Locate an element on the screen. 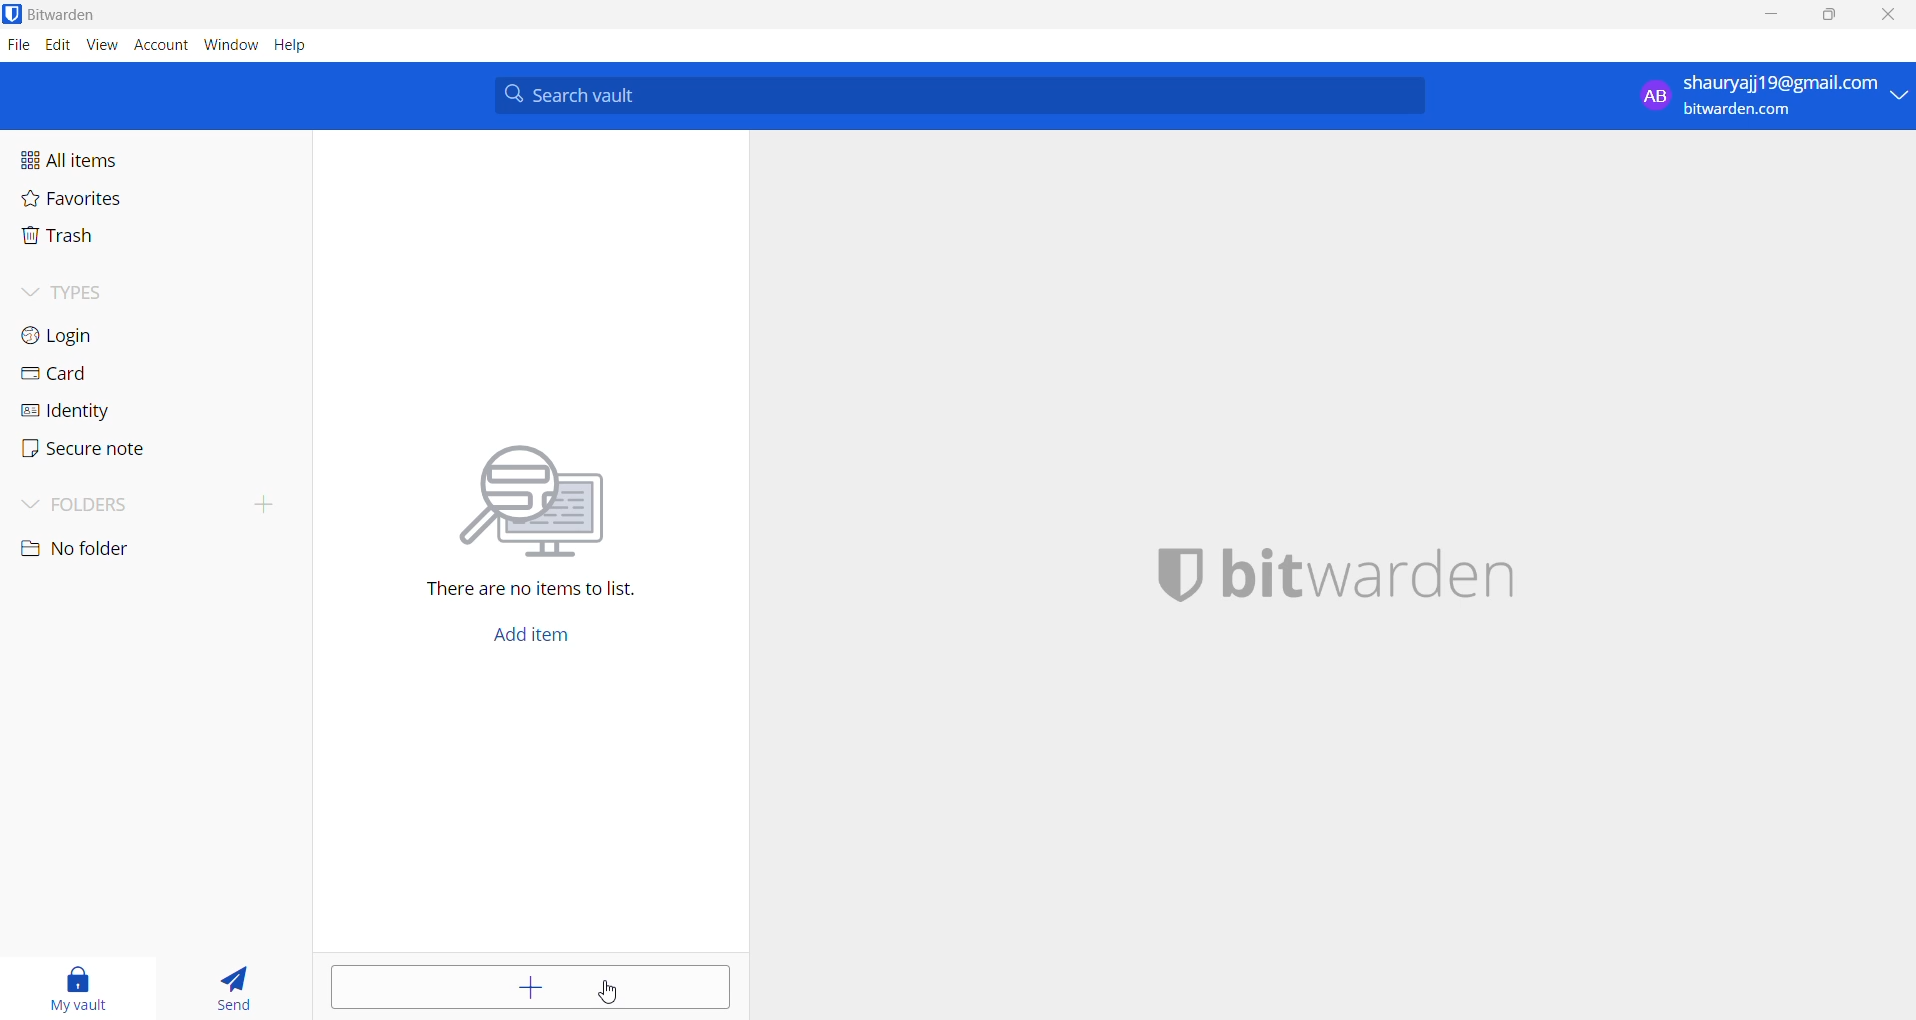  secure note is located at coordinates (108, 453).